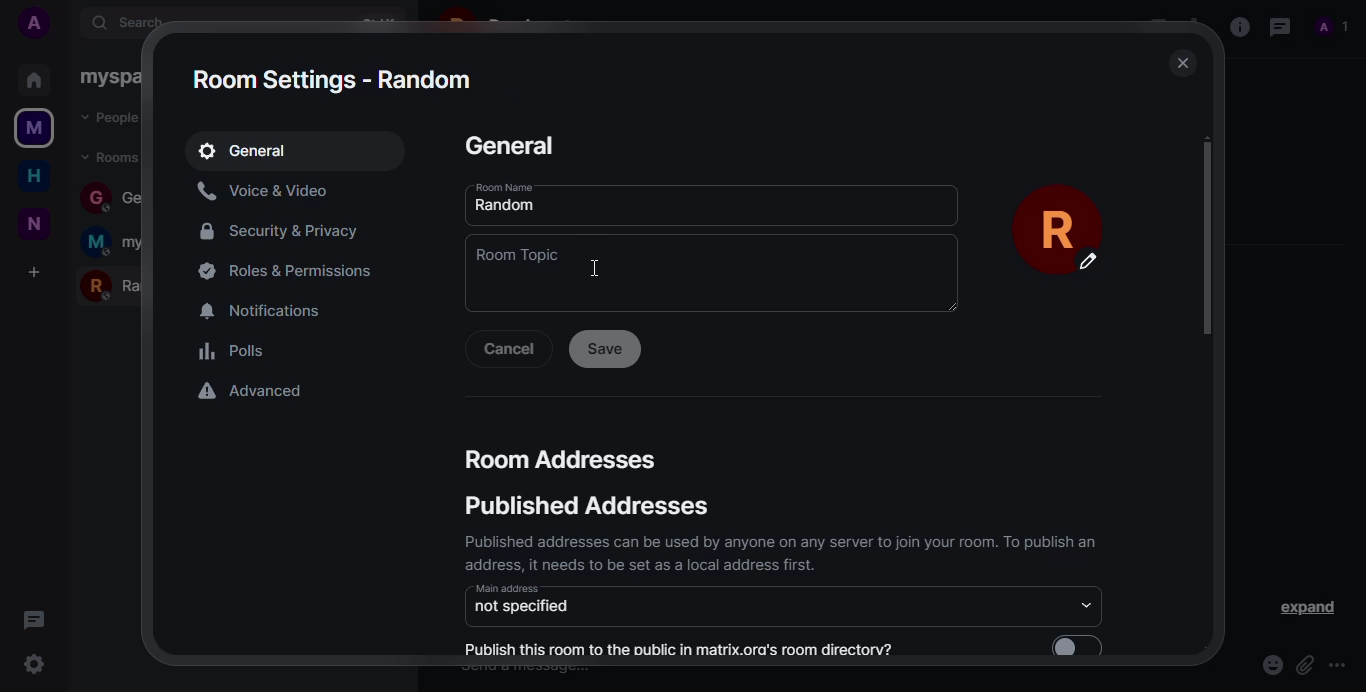  Describe the element at coordinates (259, 312) in the screenshot. I see `notifications` at that location.